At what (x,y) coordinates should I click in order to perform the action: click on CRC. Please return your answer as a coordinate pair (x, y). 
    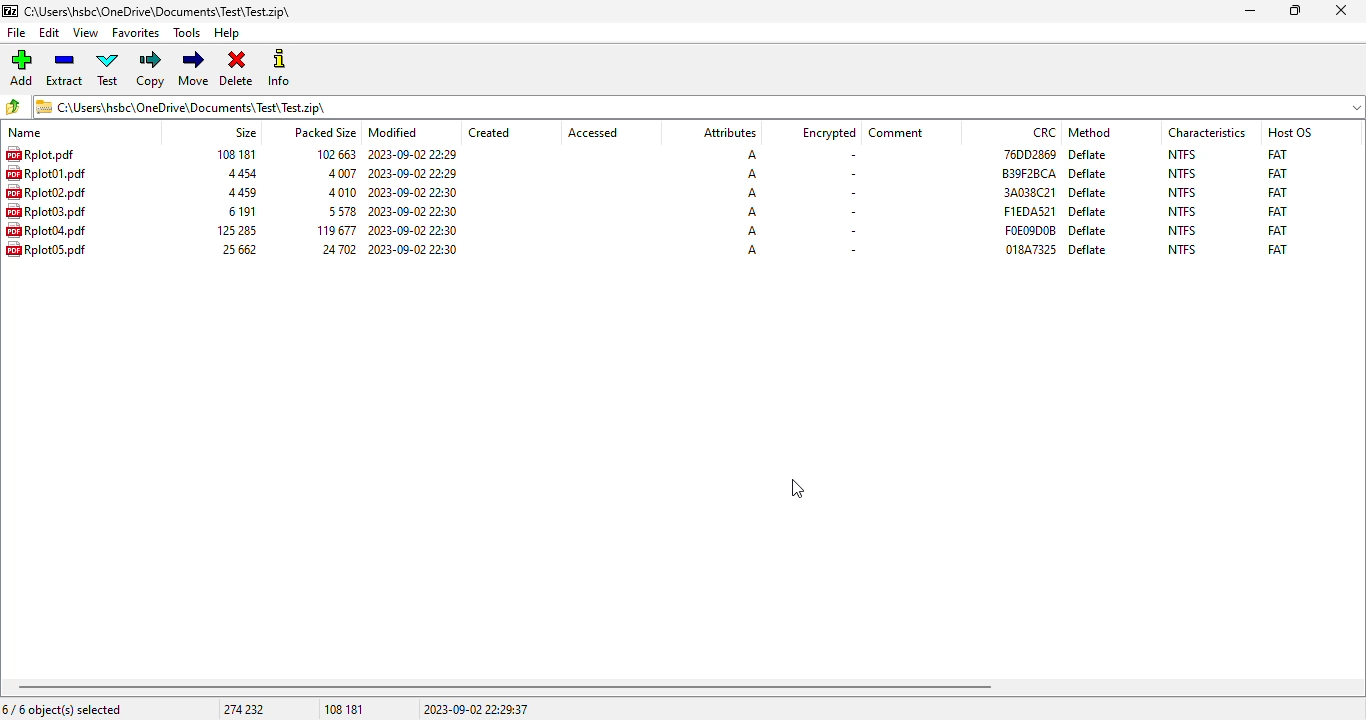
    Looking at the image, I should click on (1029, 173).